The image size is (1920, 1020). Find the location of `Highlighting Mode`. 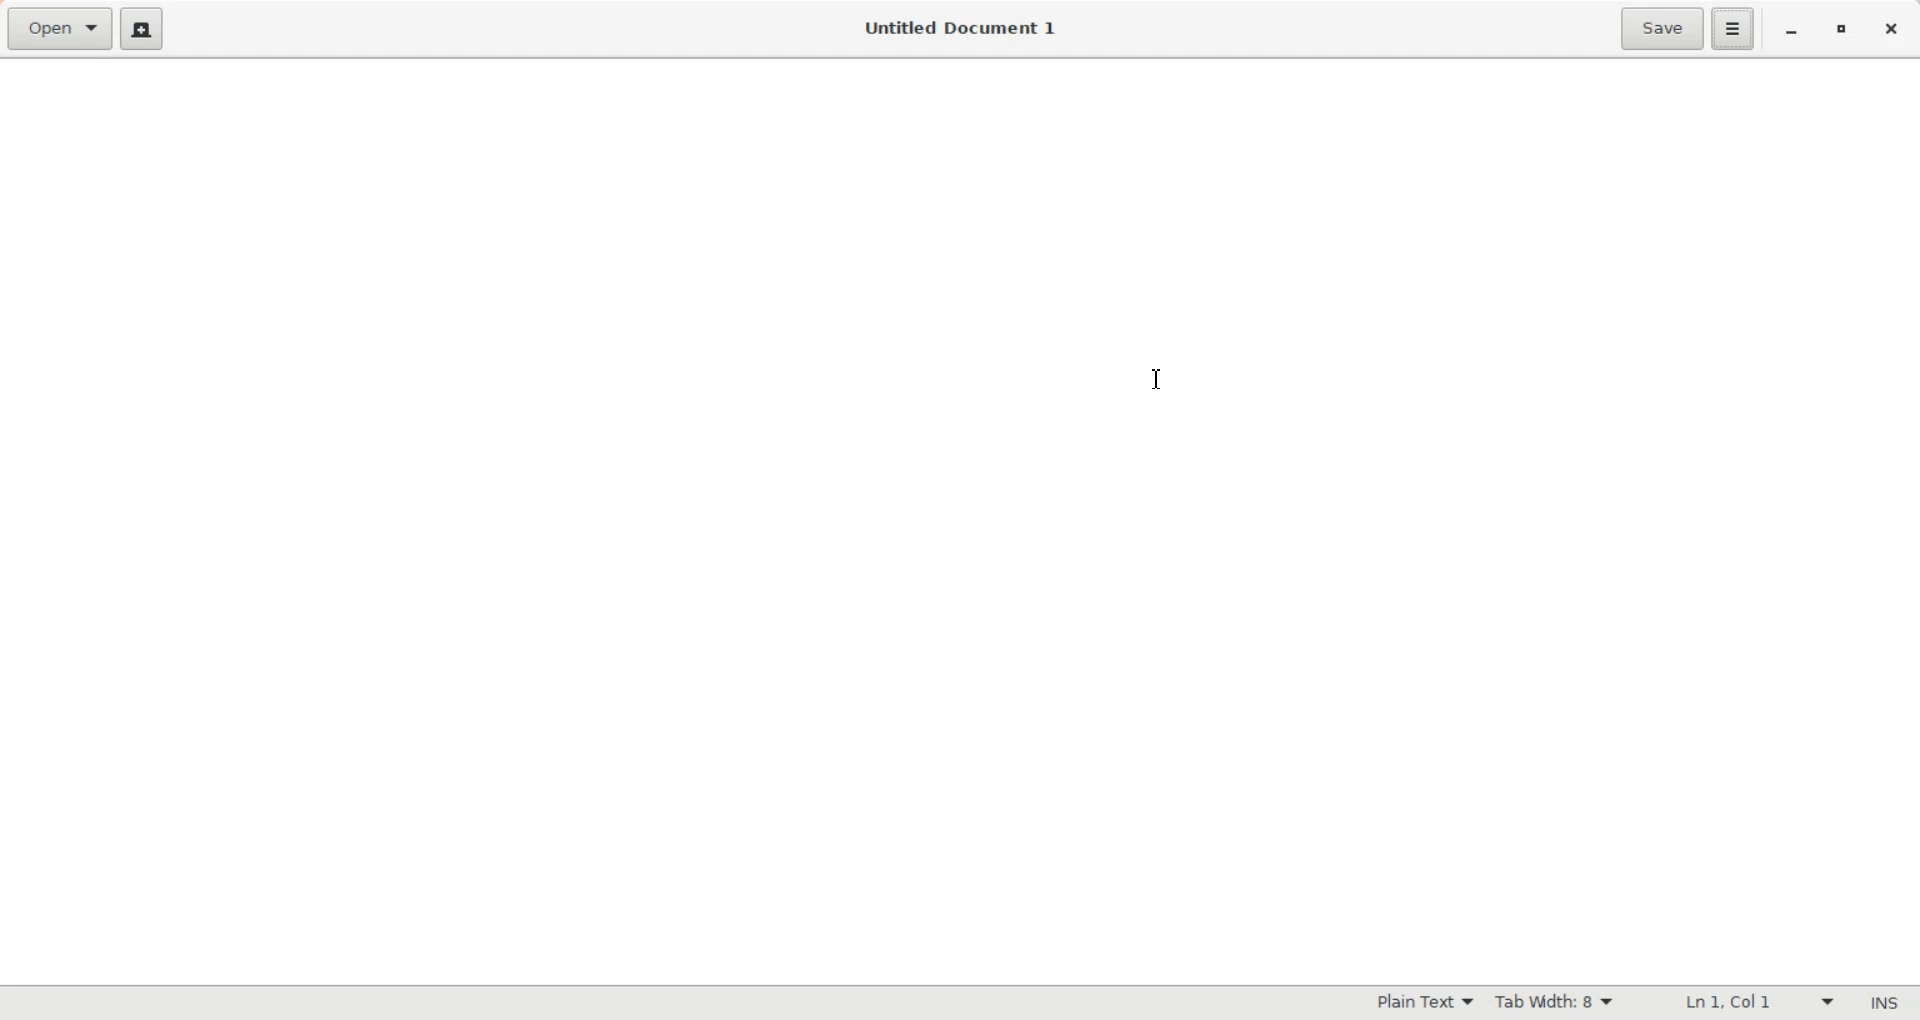

Highlighting Mode is located at coordinates (1422, 1003).